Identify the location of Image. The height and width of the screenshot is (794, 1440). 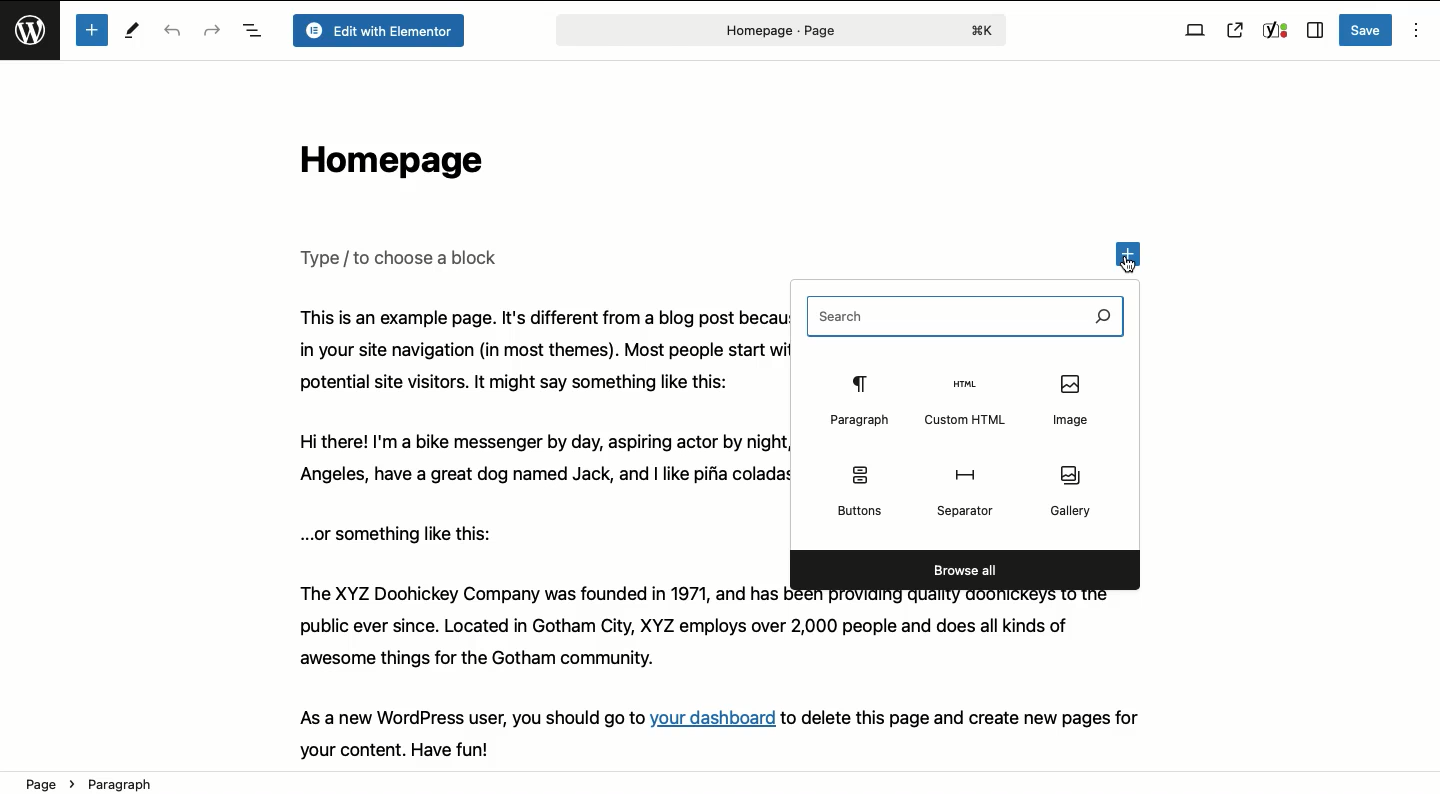
(1075, 400).